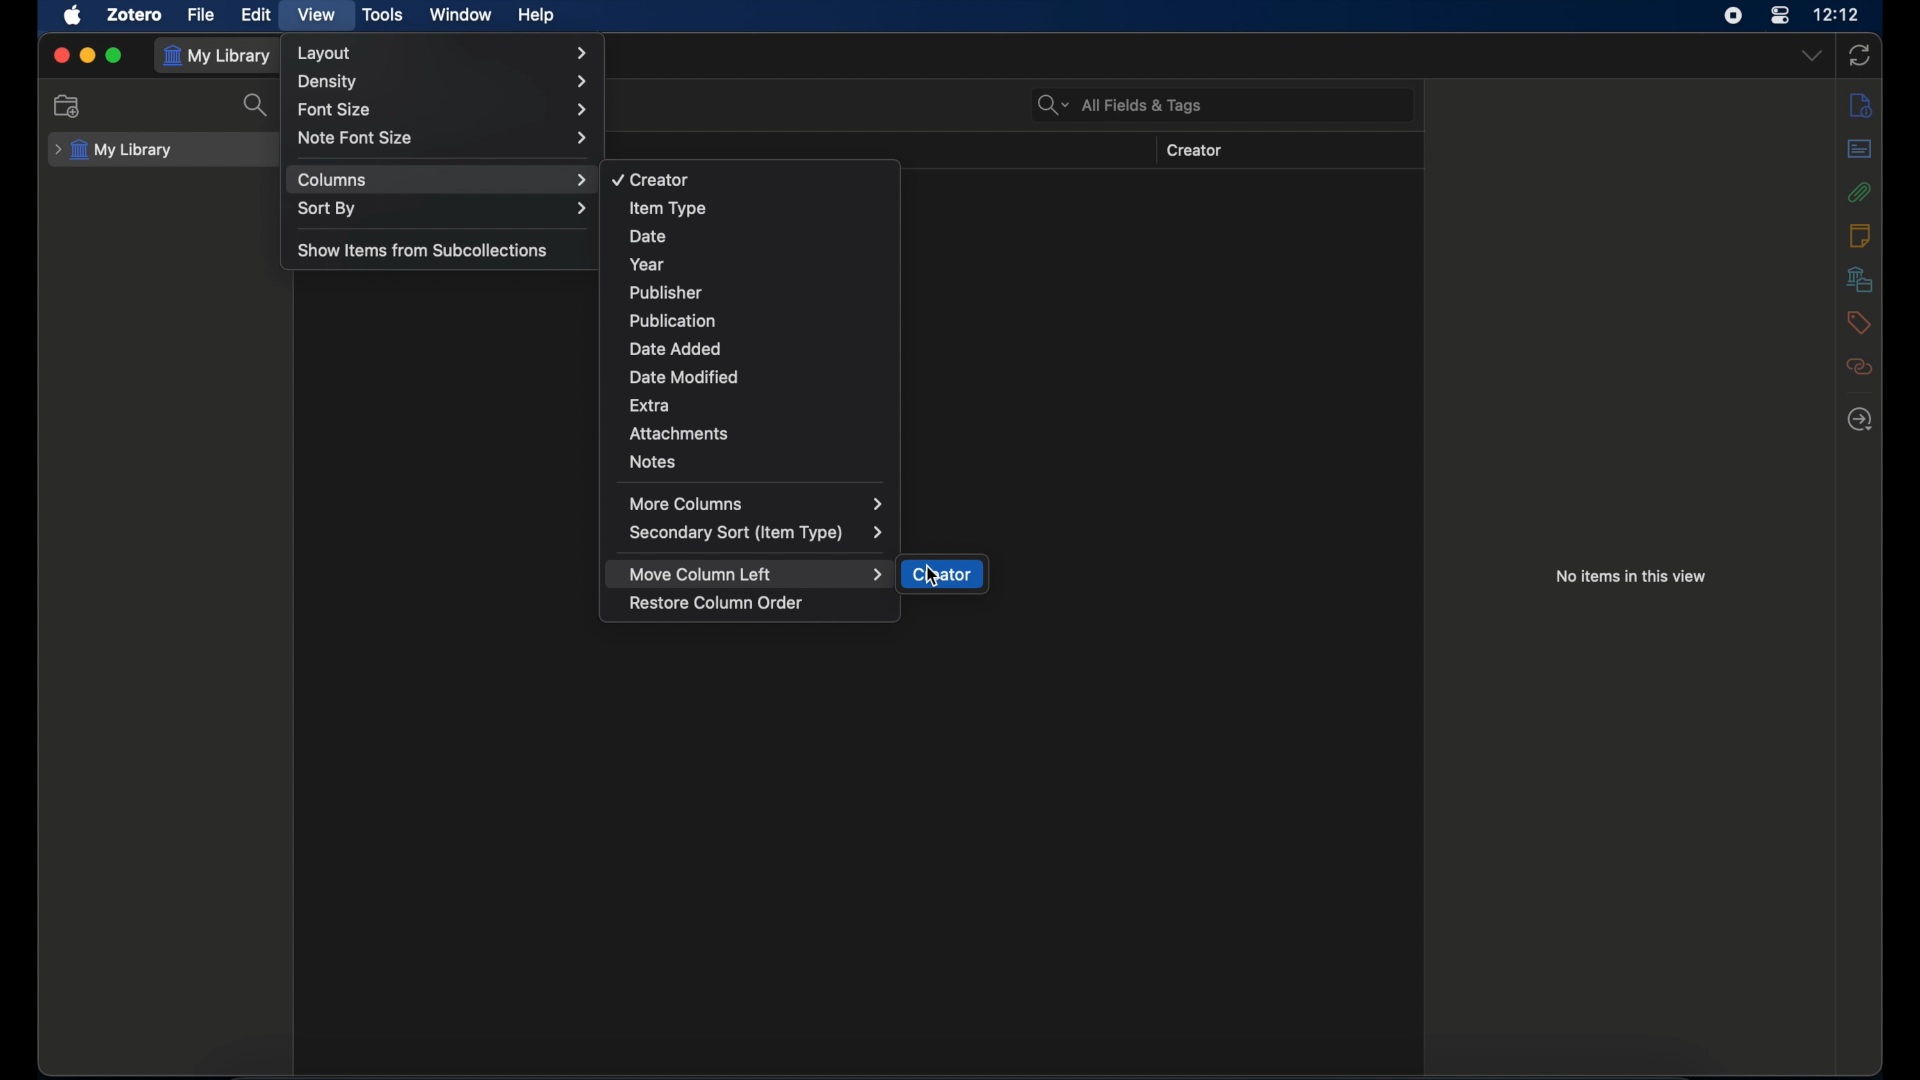 Image resolution: width=1920 pixels, height=1080 pixels. What do you see at coordinates (1859, 55) in the screenshot?
I see `sync` at bounding box center [1859, 55].